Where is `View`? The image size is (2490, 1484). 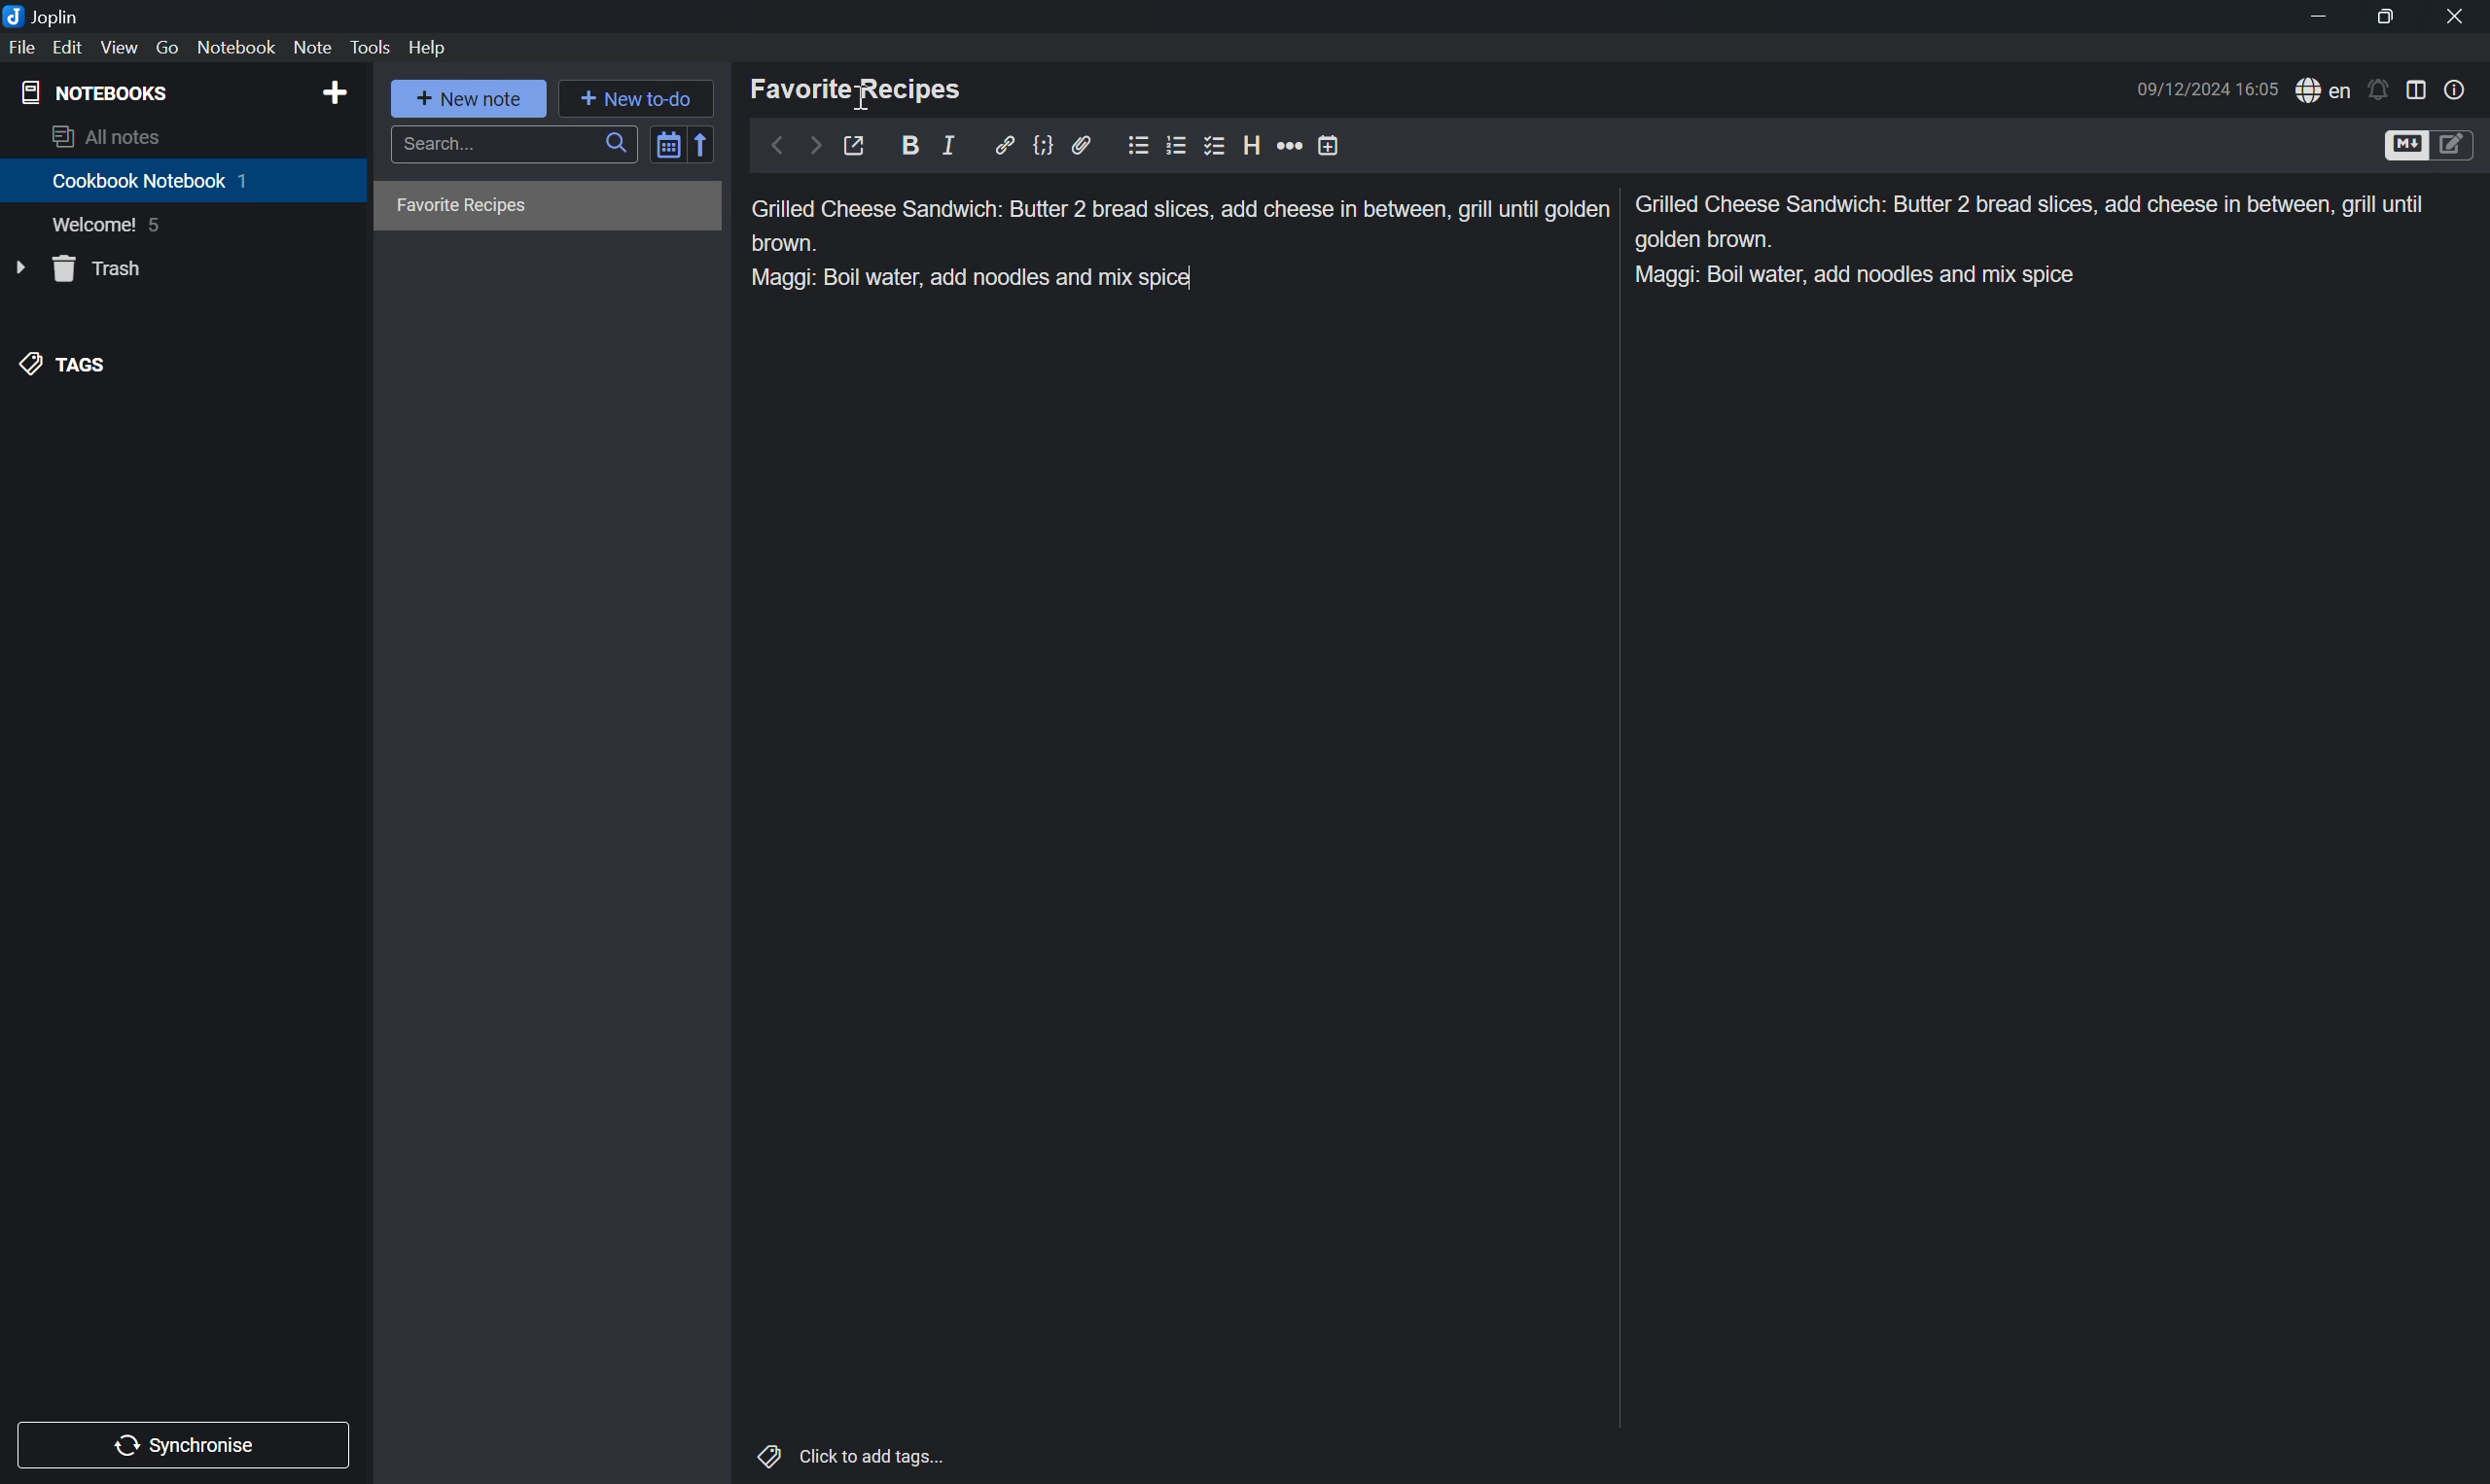
View is located at coordinates (120, 47).